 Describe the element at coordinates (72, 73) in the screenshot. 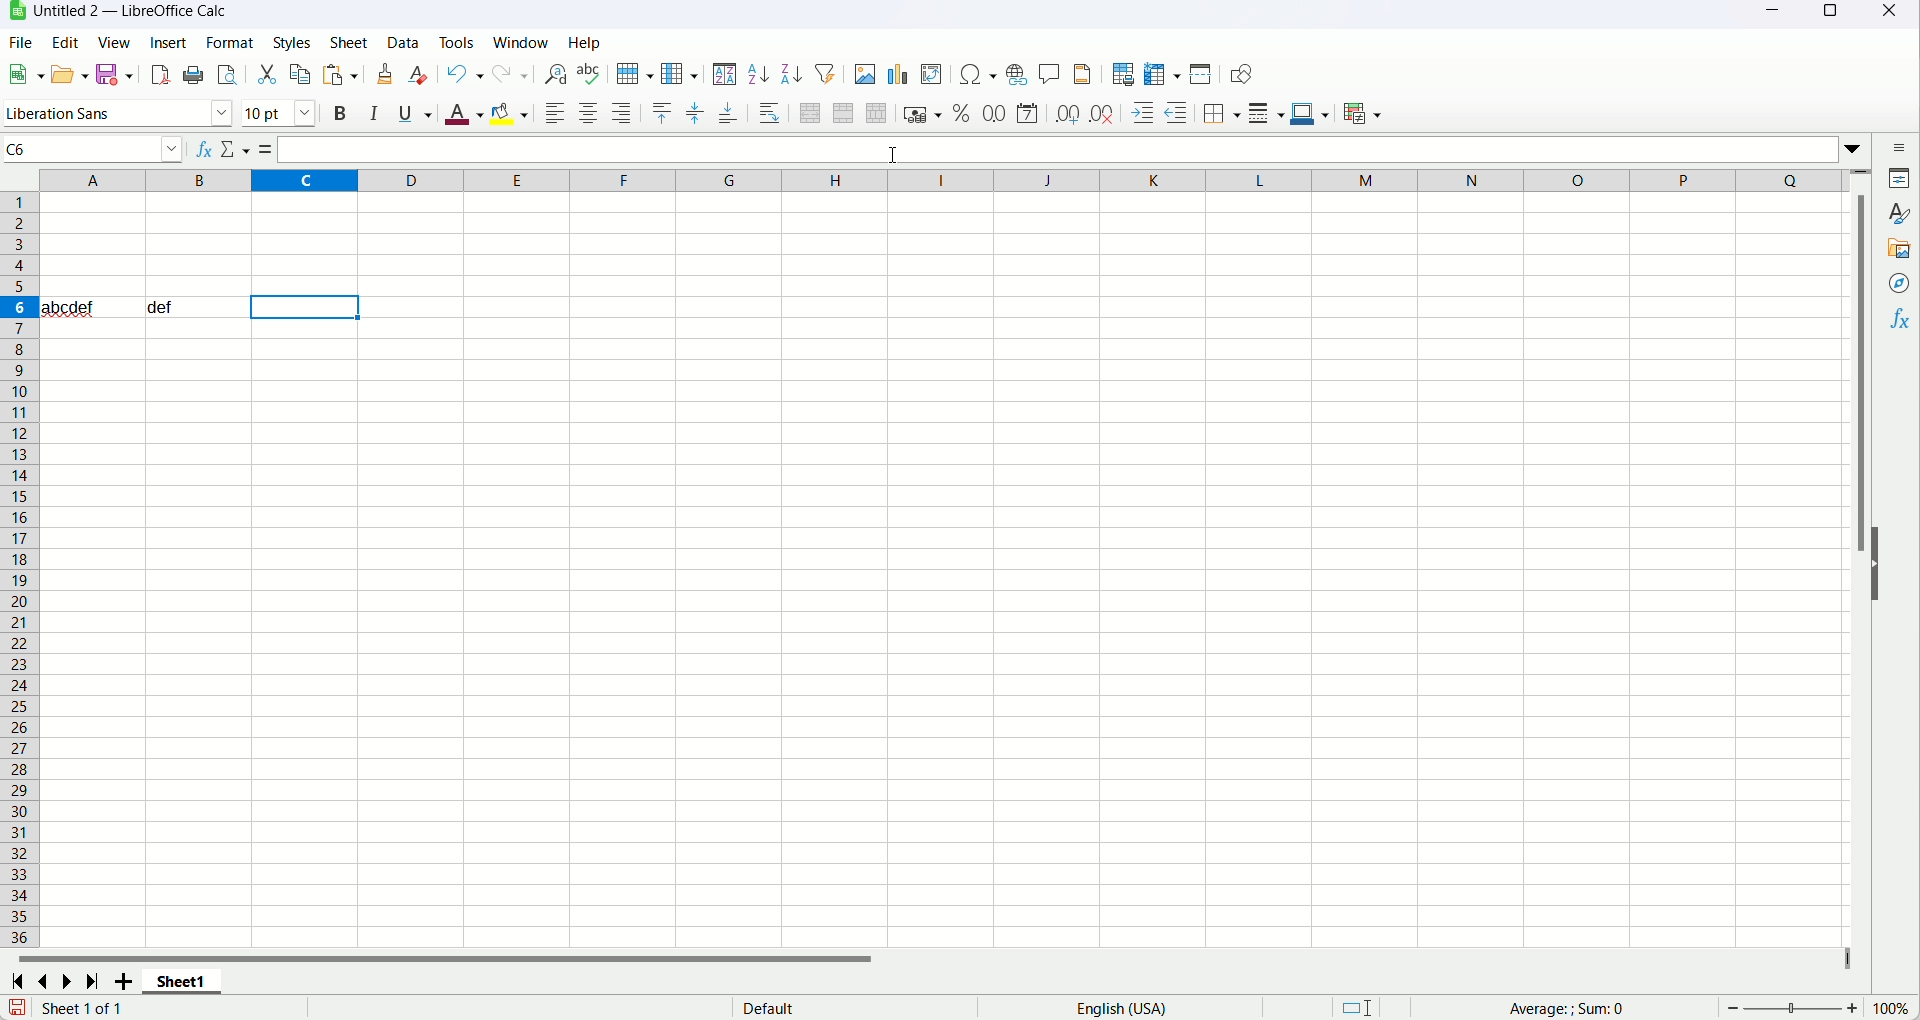

I see `open` at that location.